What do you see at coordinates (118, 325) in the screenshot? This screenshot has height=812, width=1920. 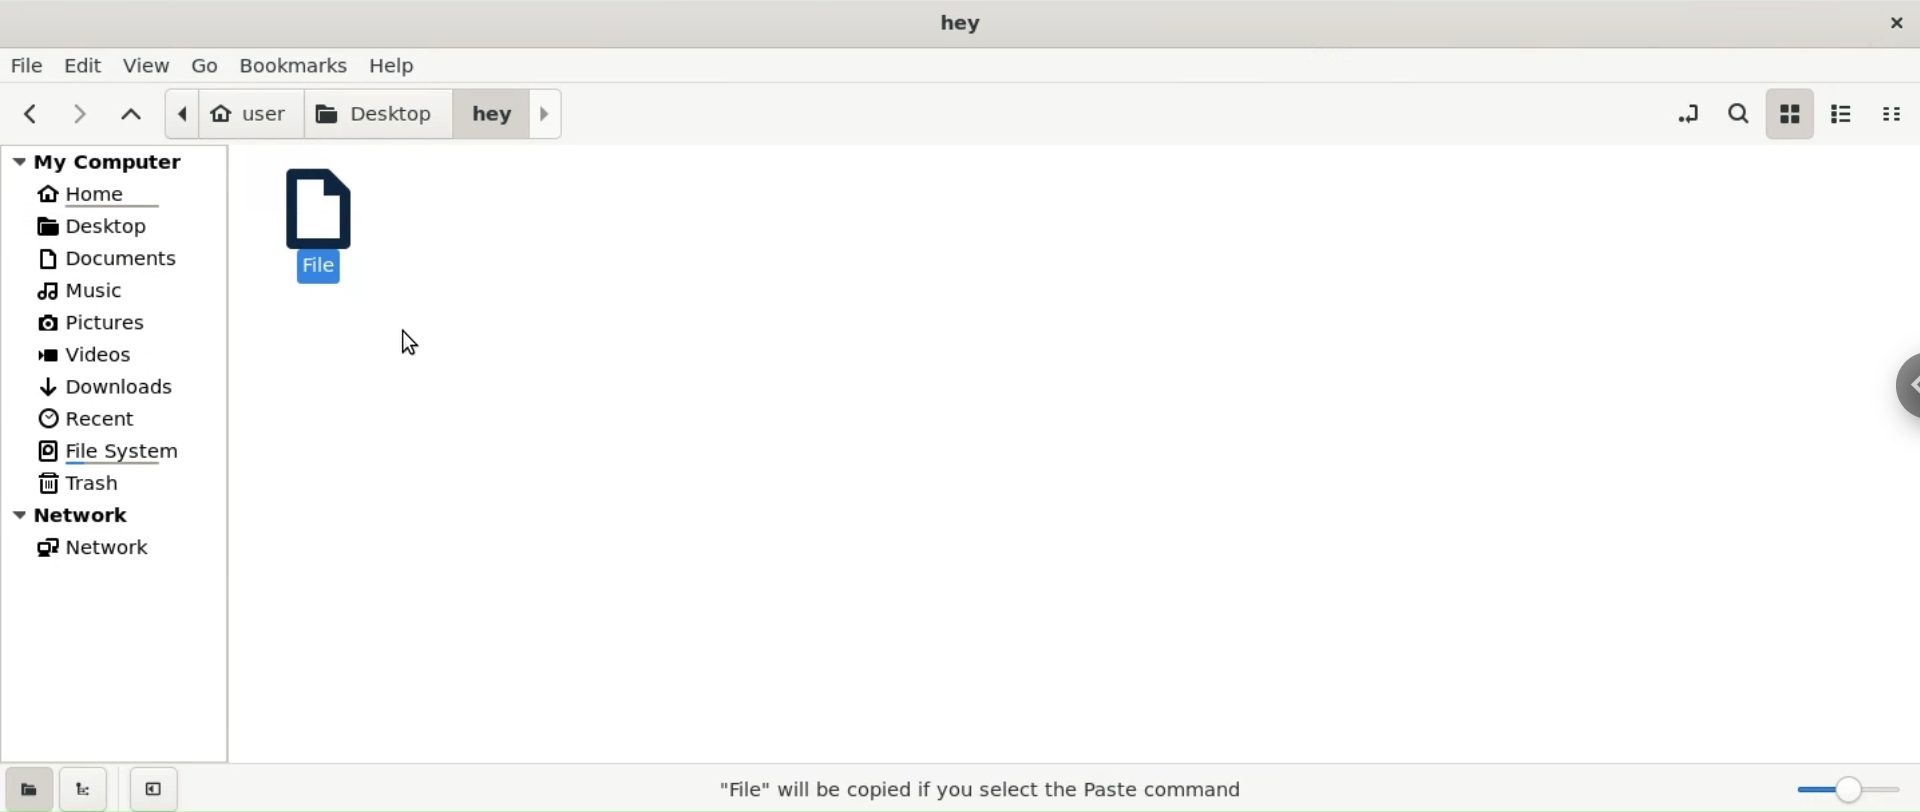 I see `pictures` at bounding box center [118, 325].